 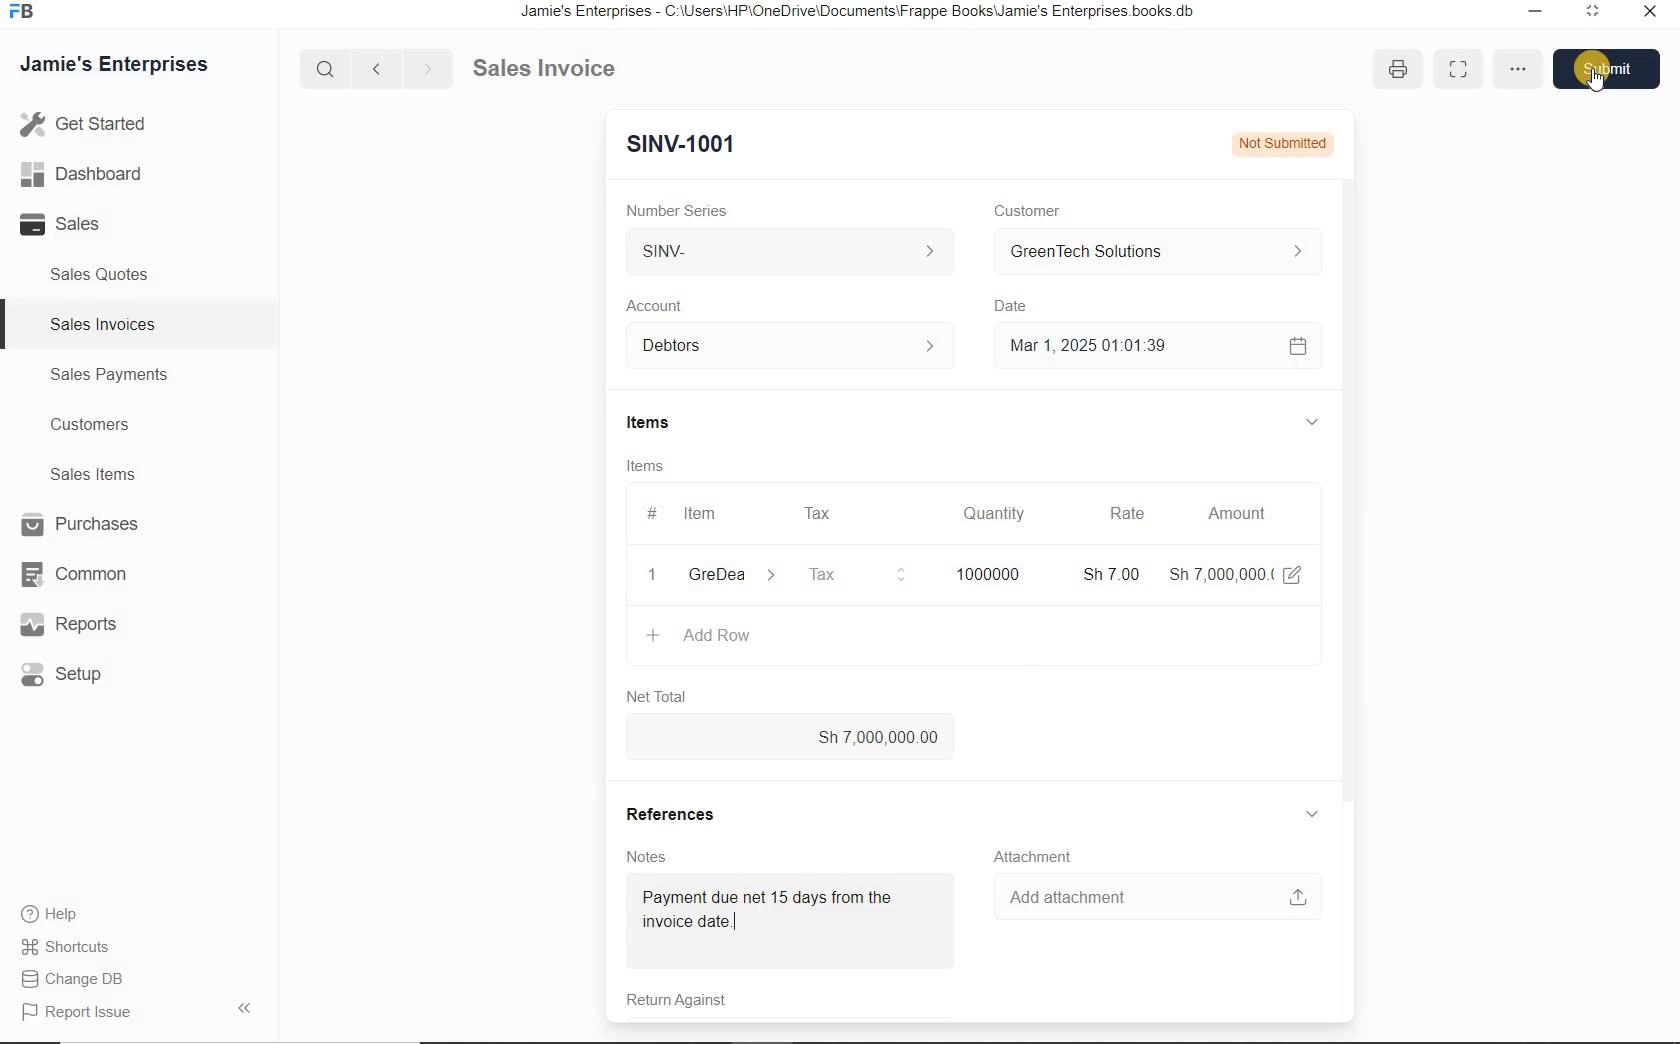 What do you see at coordinates (653, 695) in the screenshot?
I see `Net Total` at bounding box center [653, 695].